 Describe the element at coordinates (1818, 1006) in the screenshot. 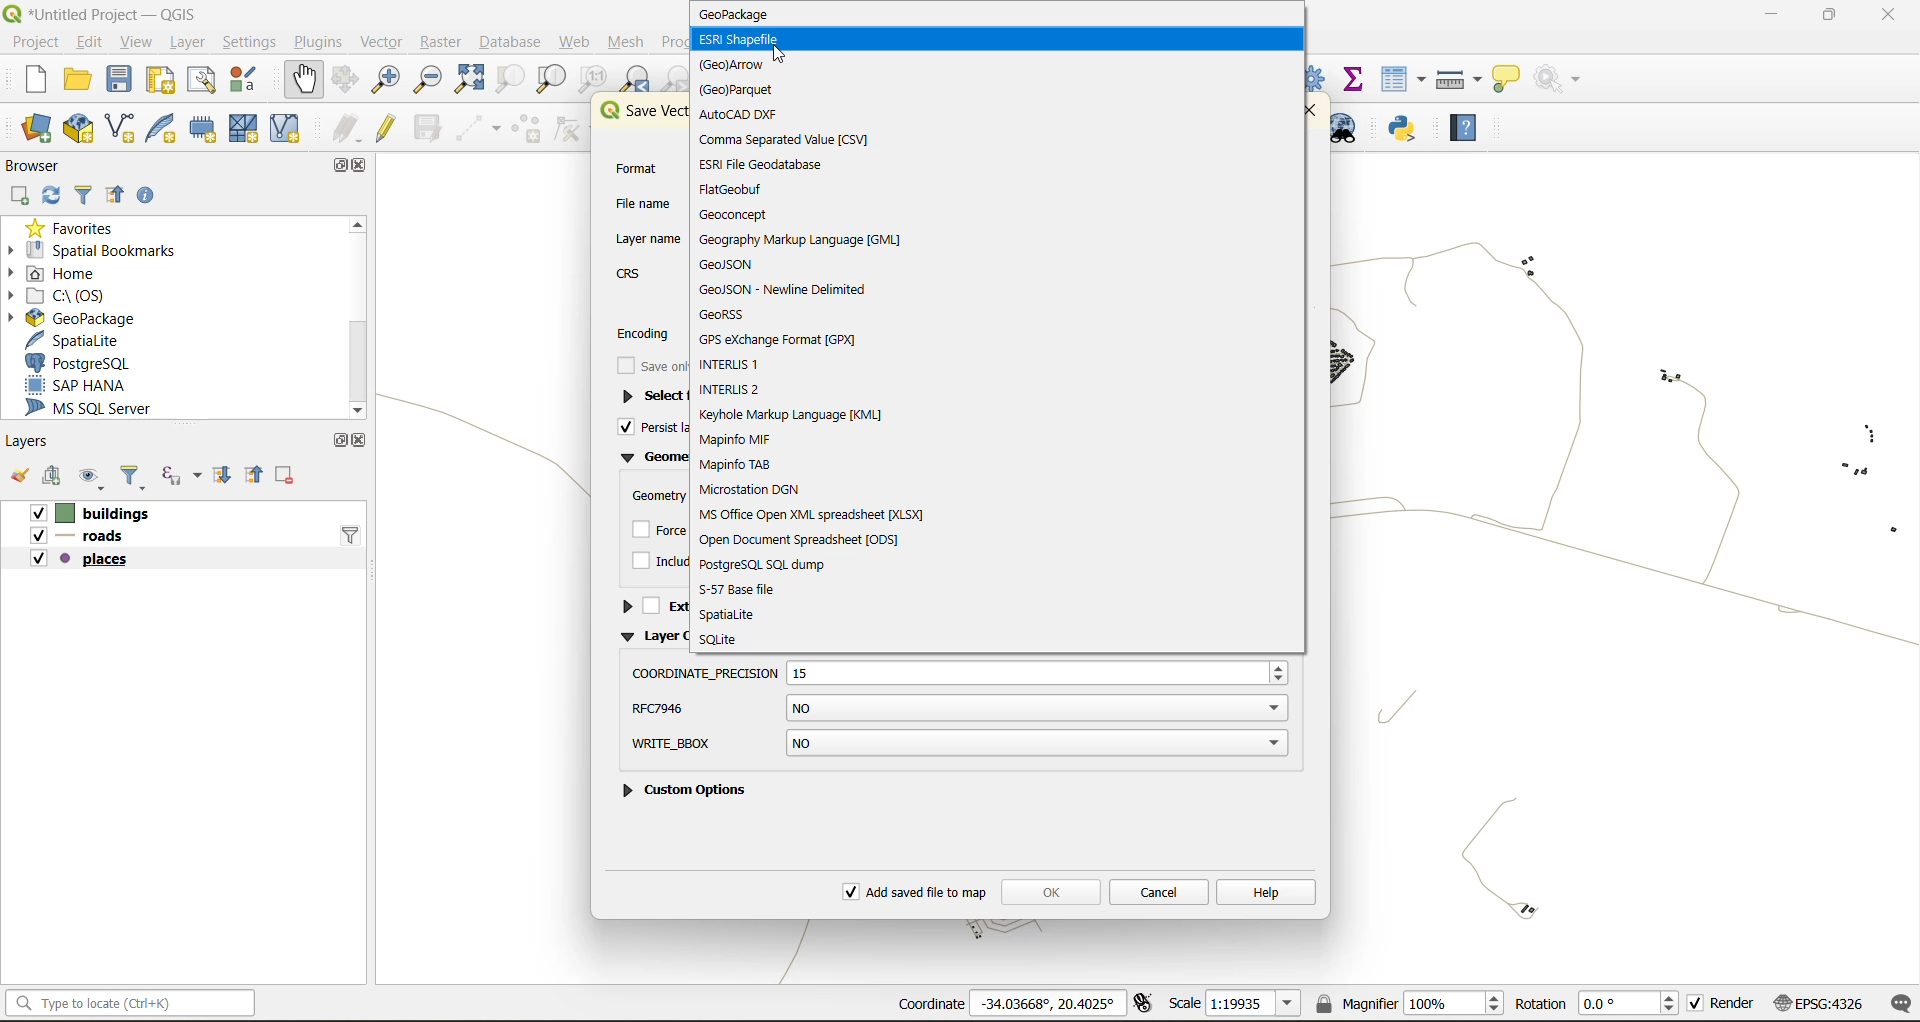

I see `crs` at that location.